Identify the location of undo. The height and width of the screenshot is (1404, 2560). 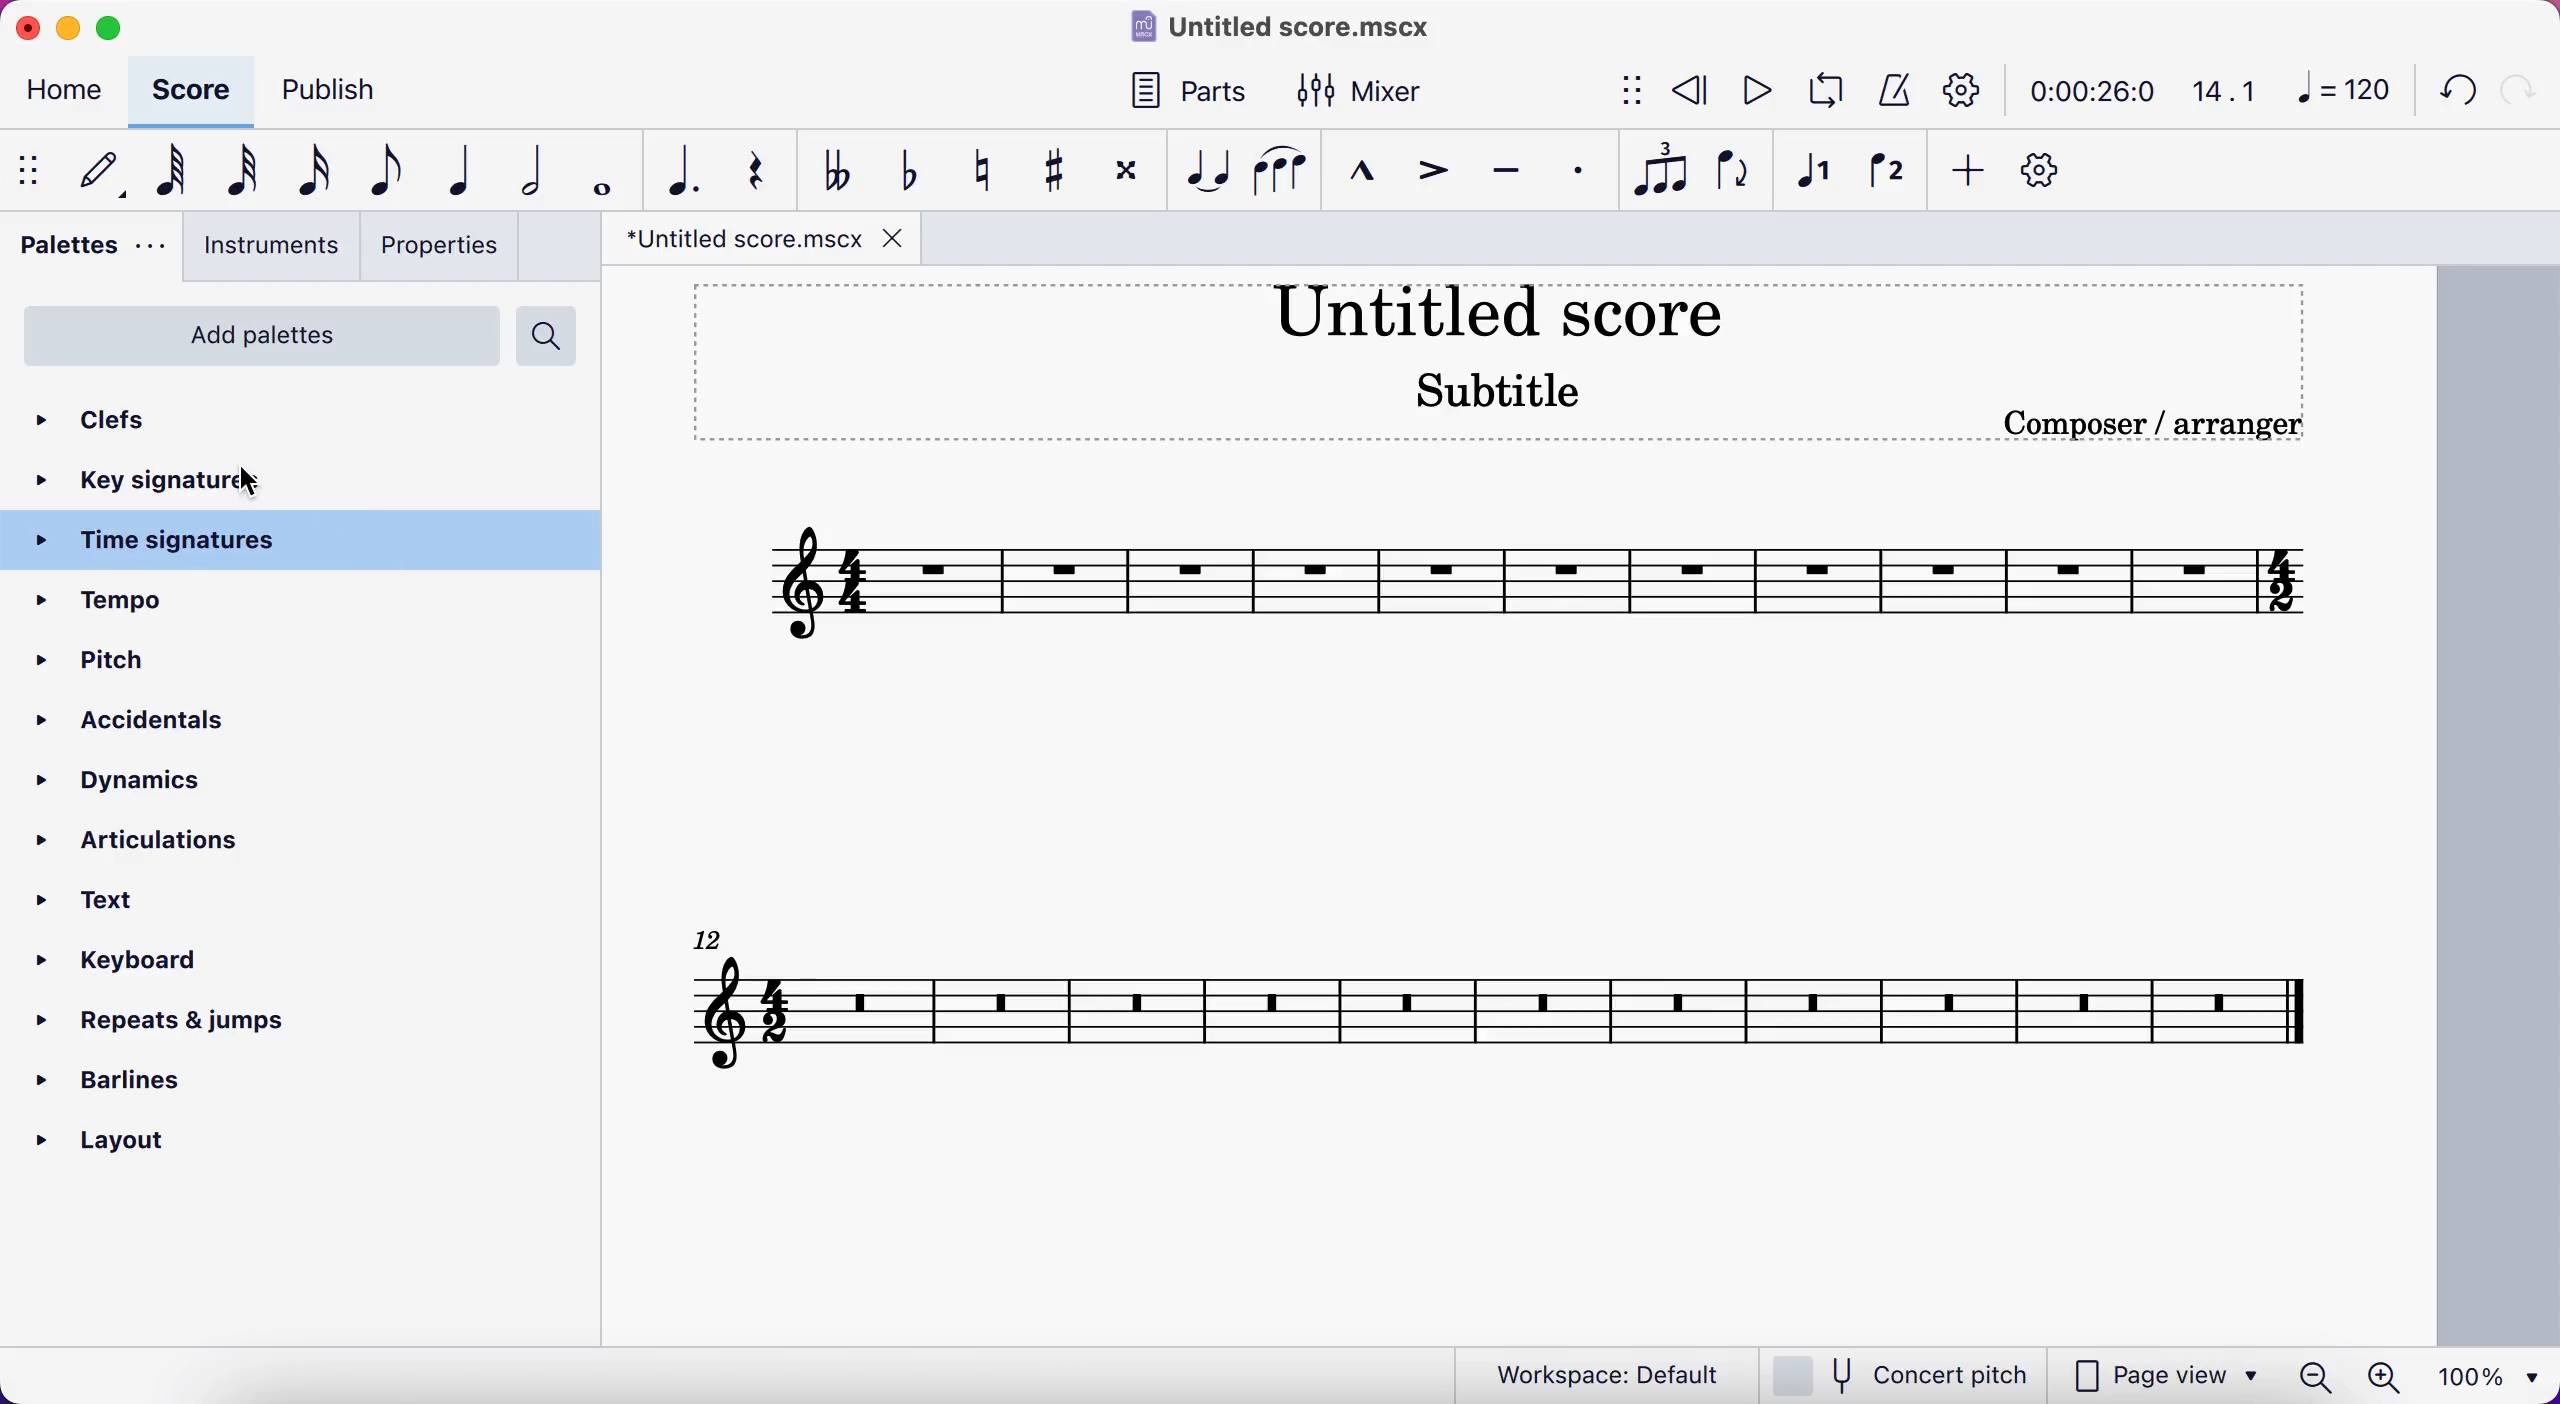
(2450, 93).